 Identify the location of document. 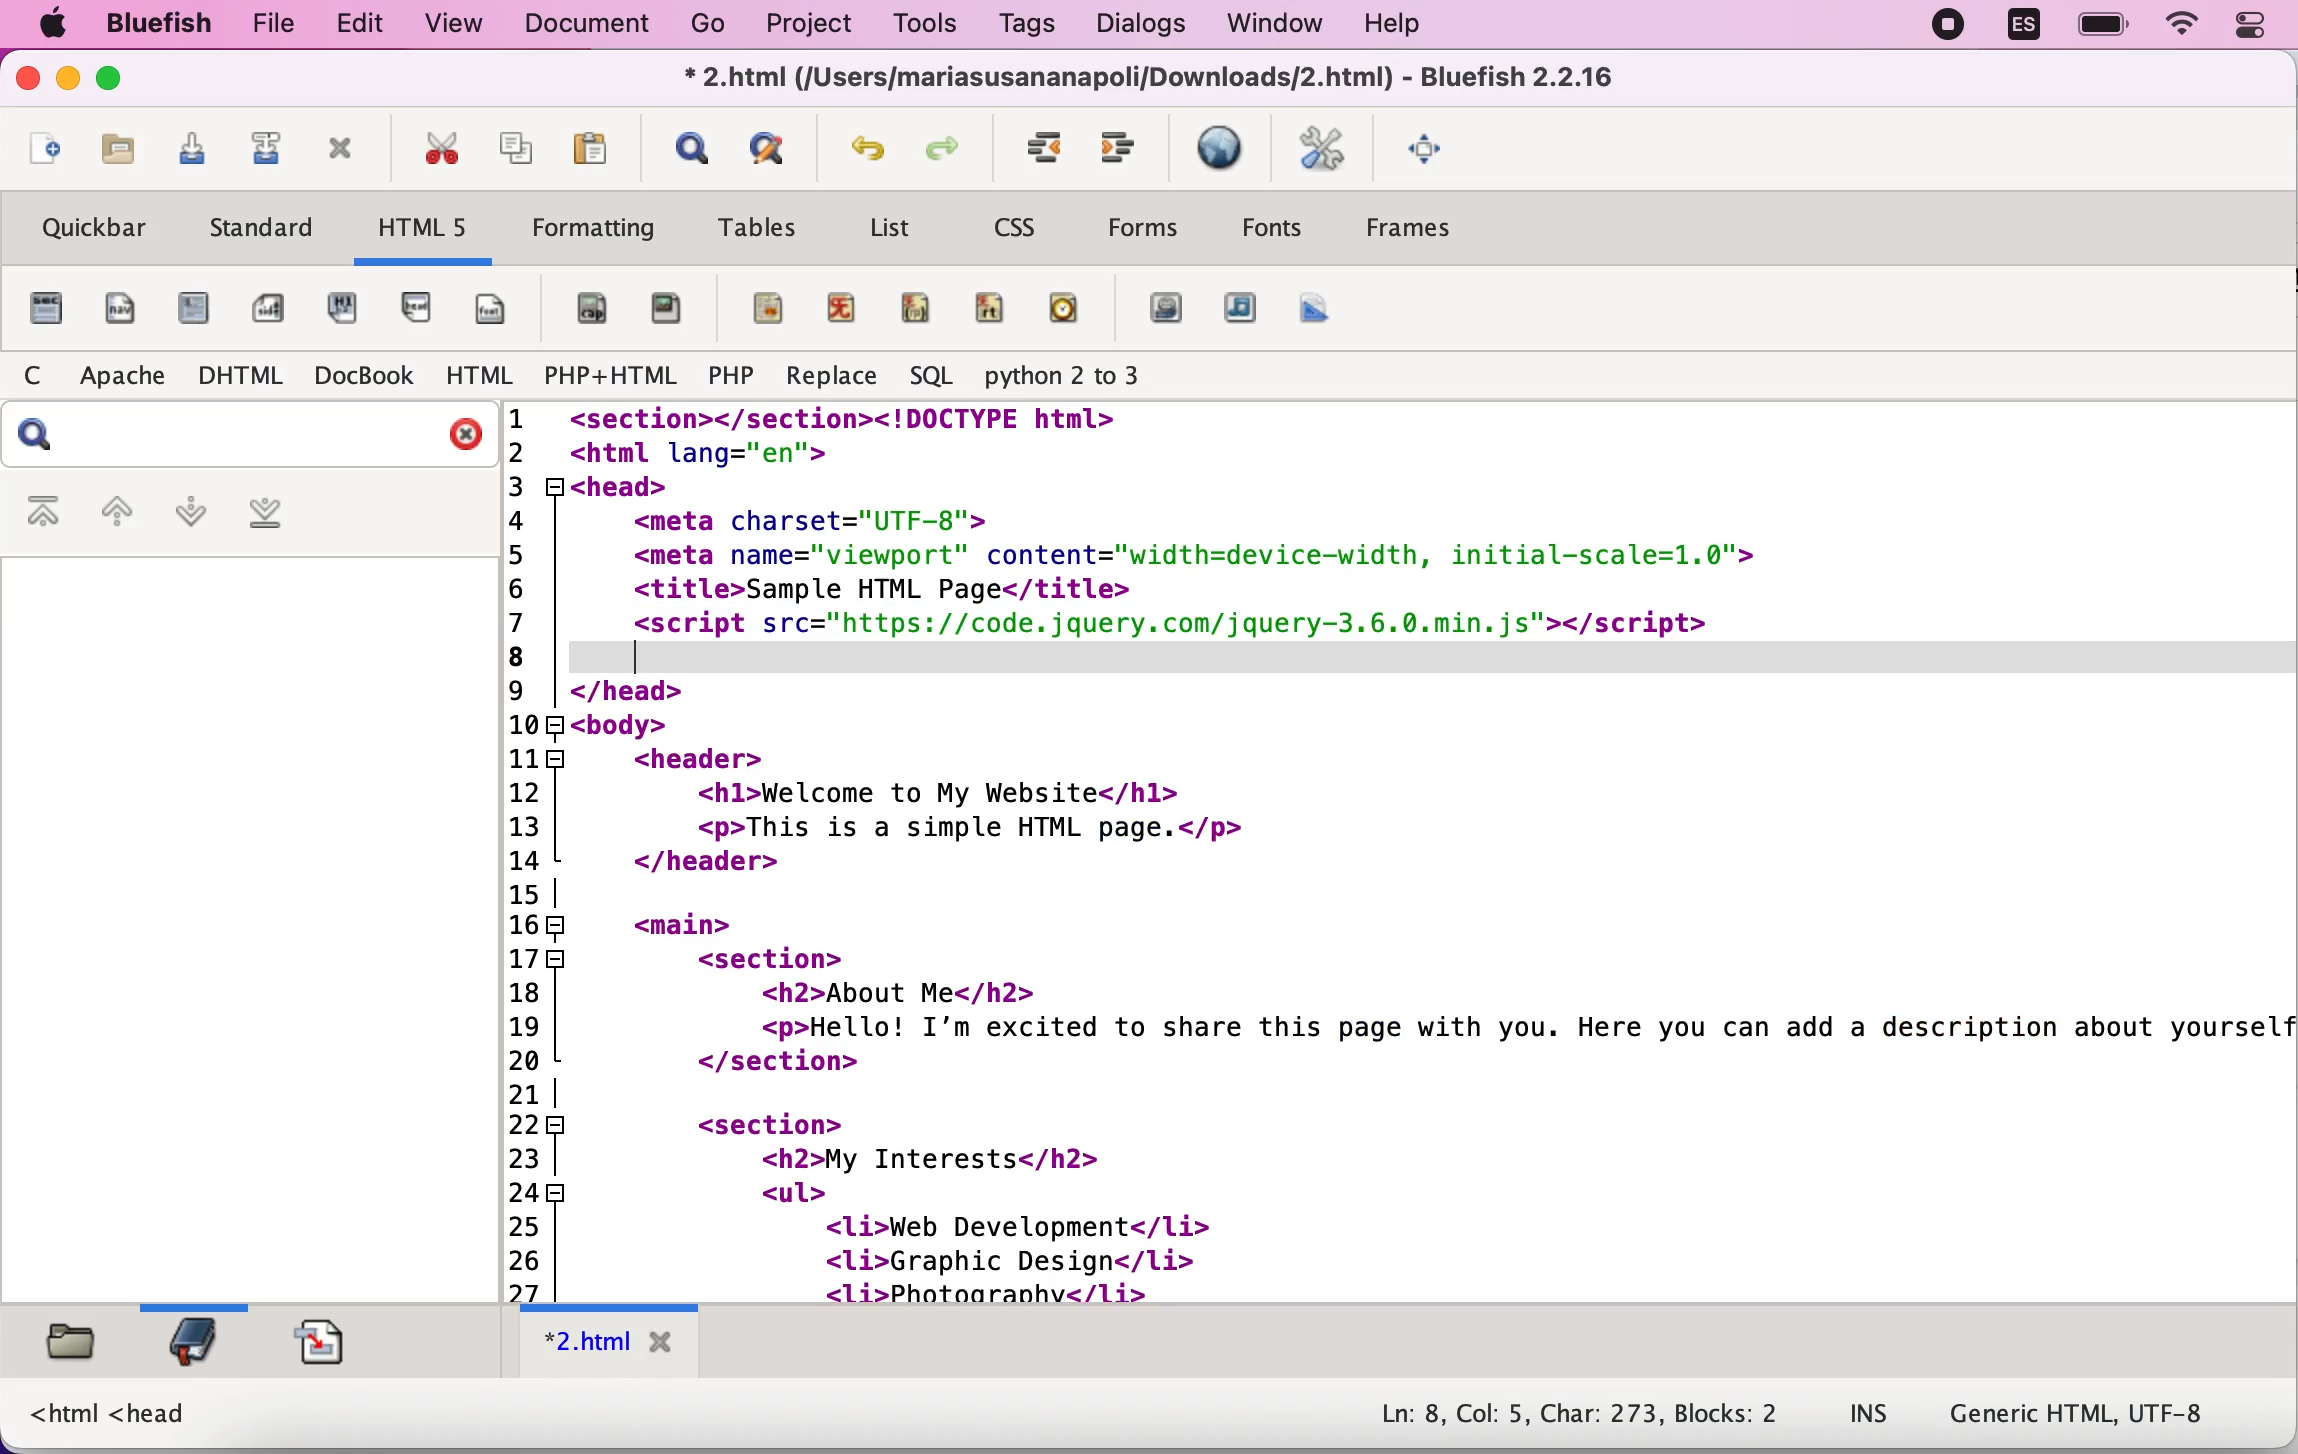
(583, 27).